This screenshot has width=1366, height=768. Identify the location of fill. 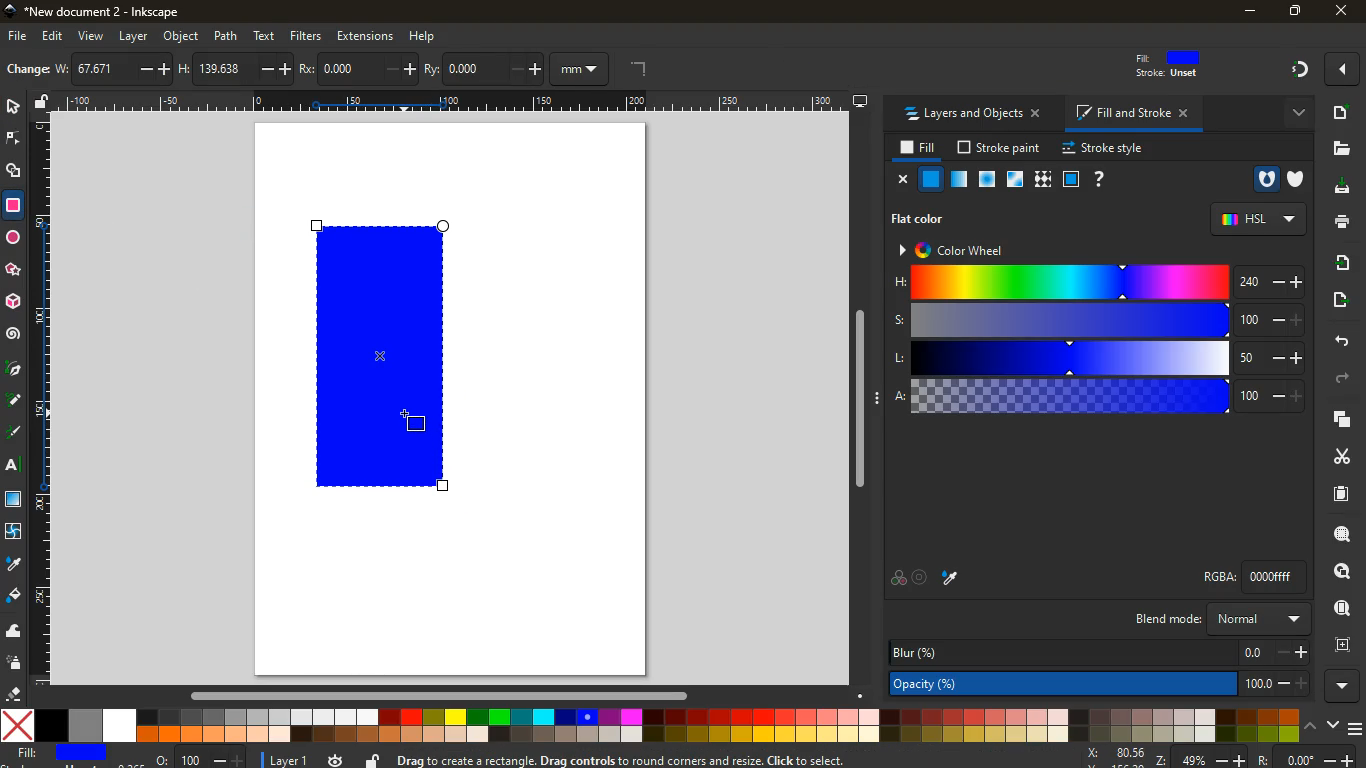
(918, 151).